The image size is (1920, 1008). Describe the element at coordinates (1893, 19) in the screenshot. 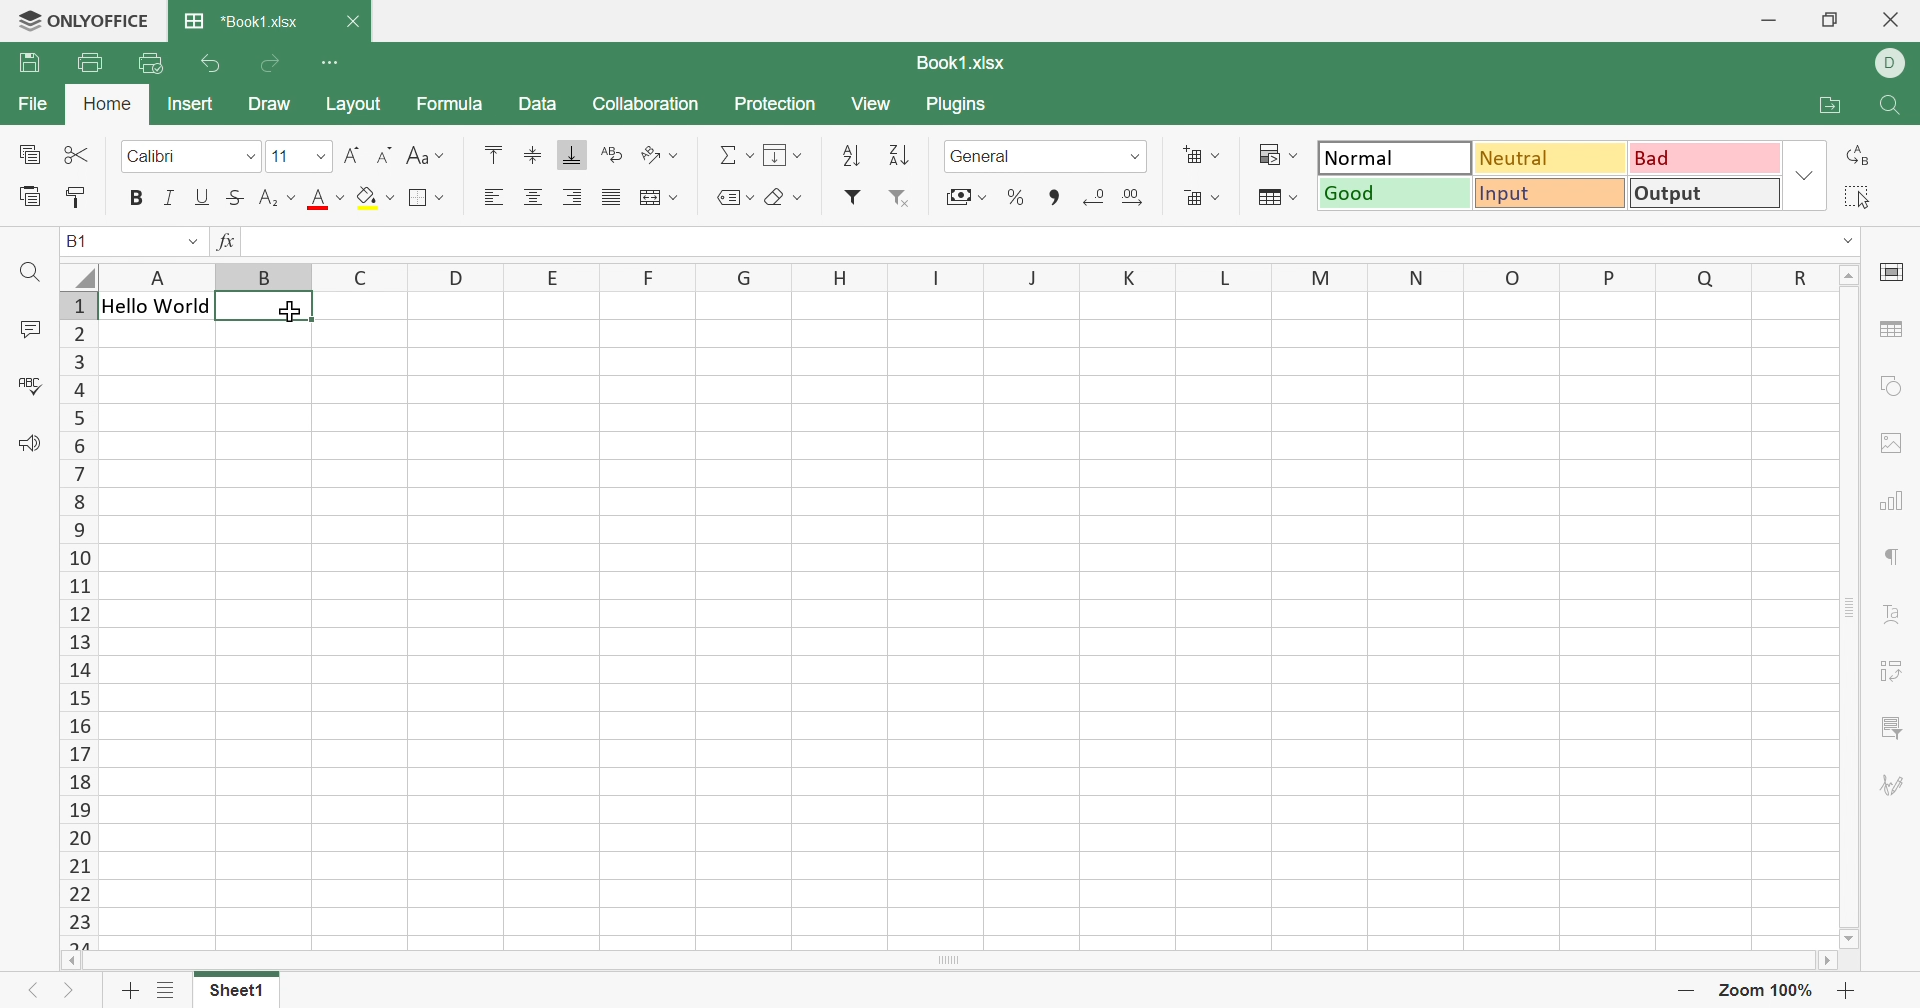

I see `Close` at that location.